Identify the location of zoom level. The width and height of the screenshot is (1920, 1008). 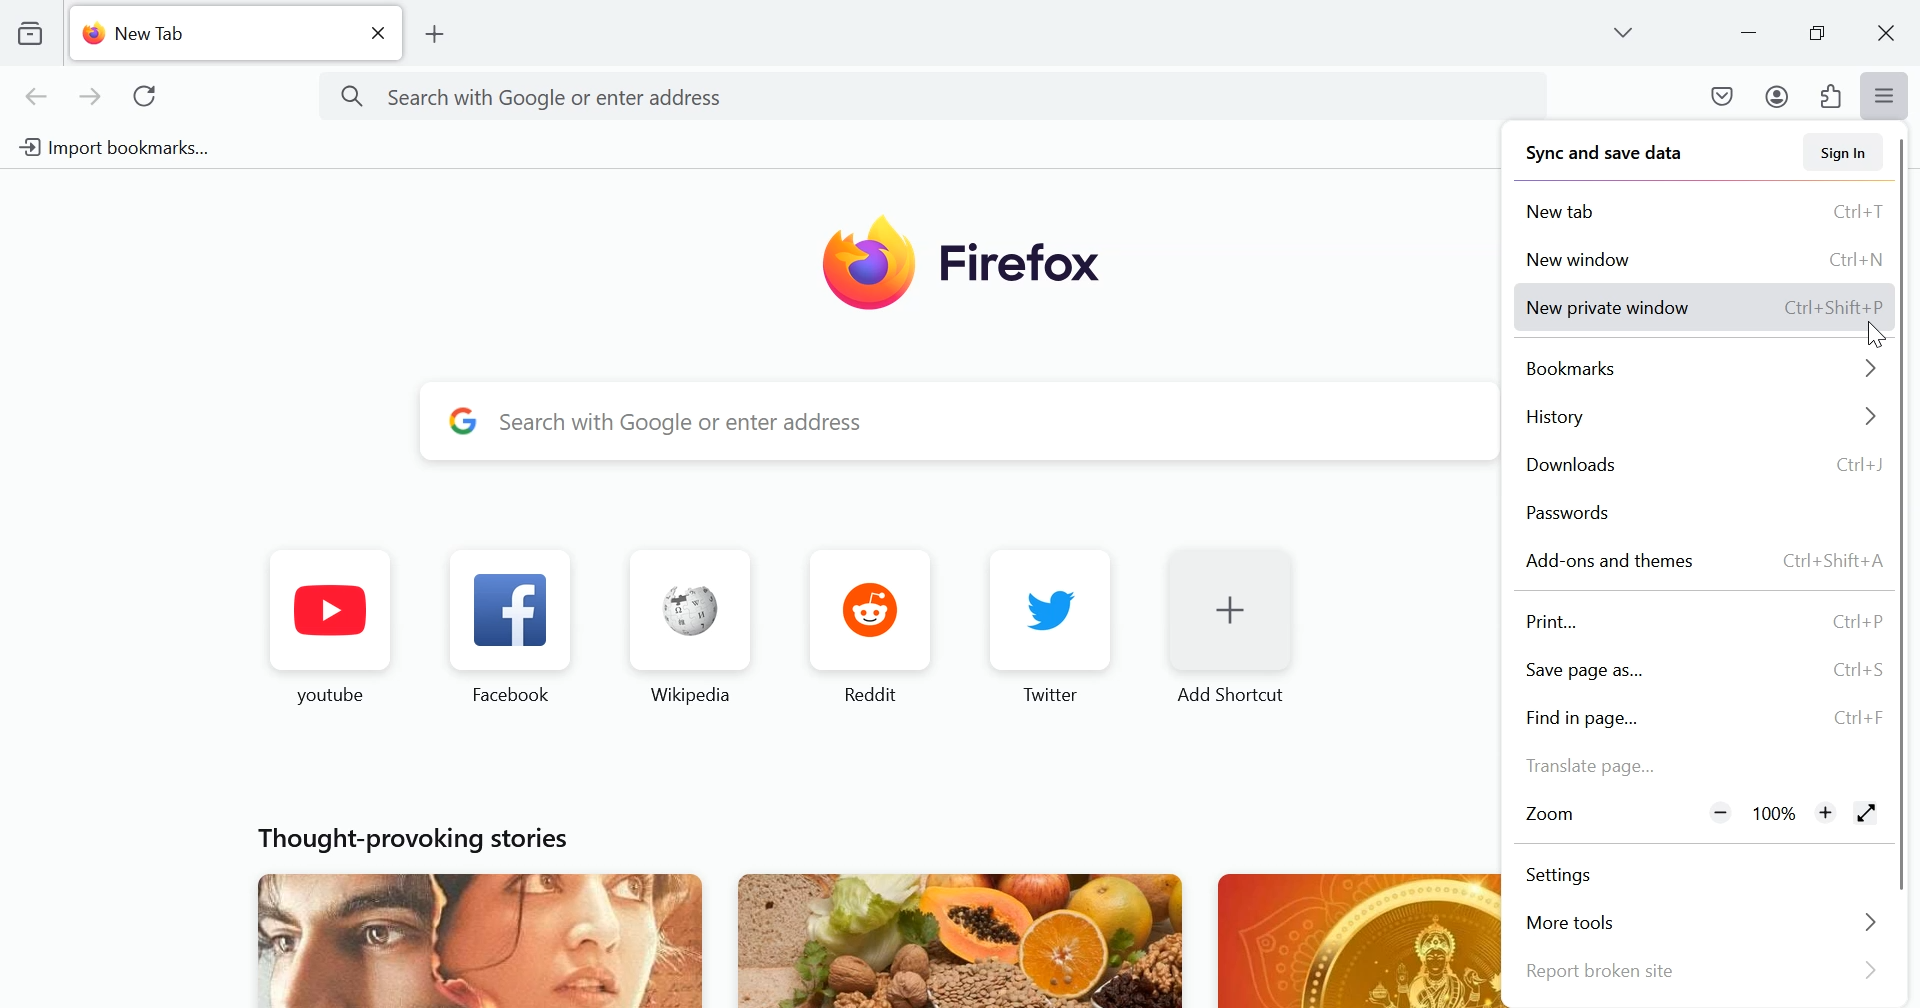
(1777, 812).